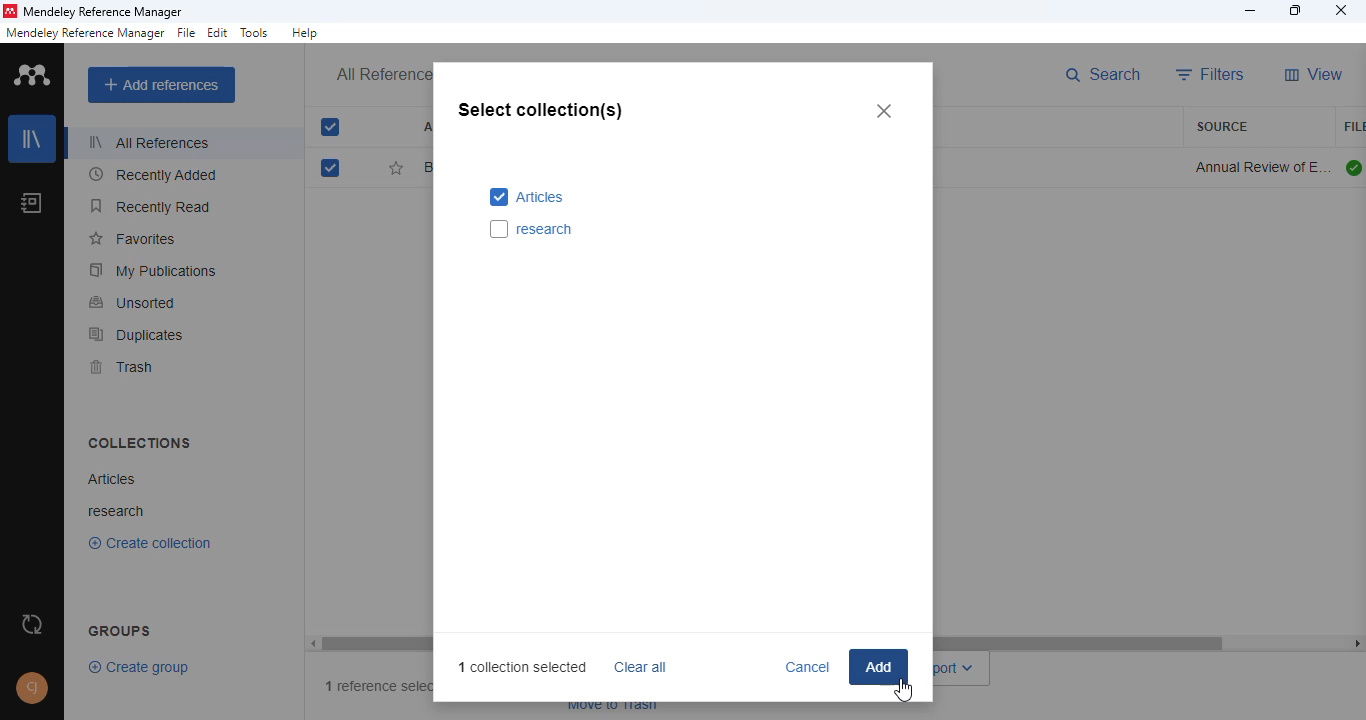 The width and height of the screenshot is (1366, 720). I want to click on mendeley reference manager, so click(82, 33).